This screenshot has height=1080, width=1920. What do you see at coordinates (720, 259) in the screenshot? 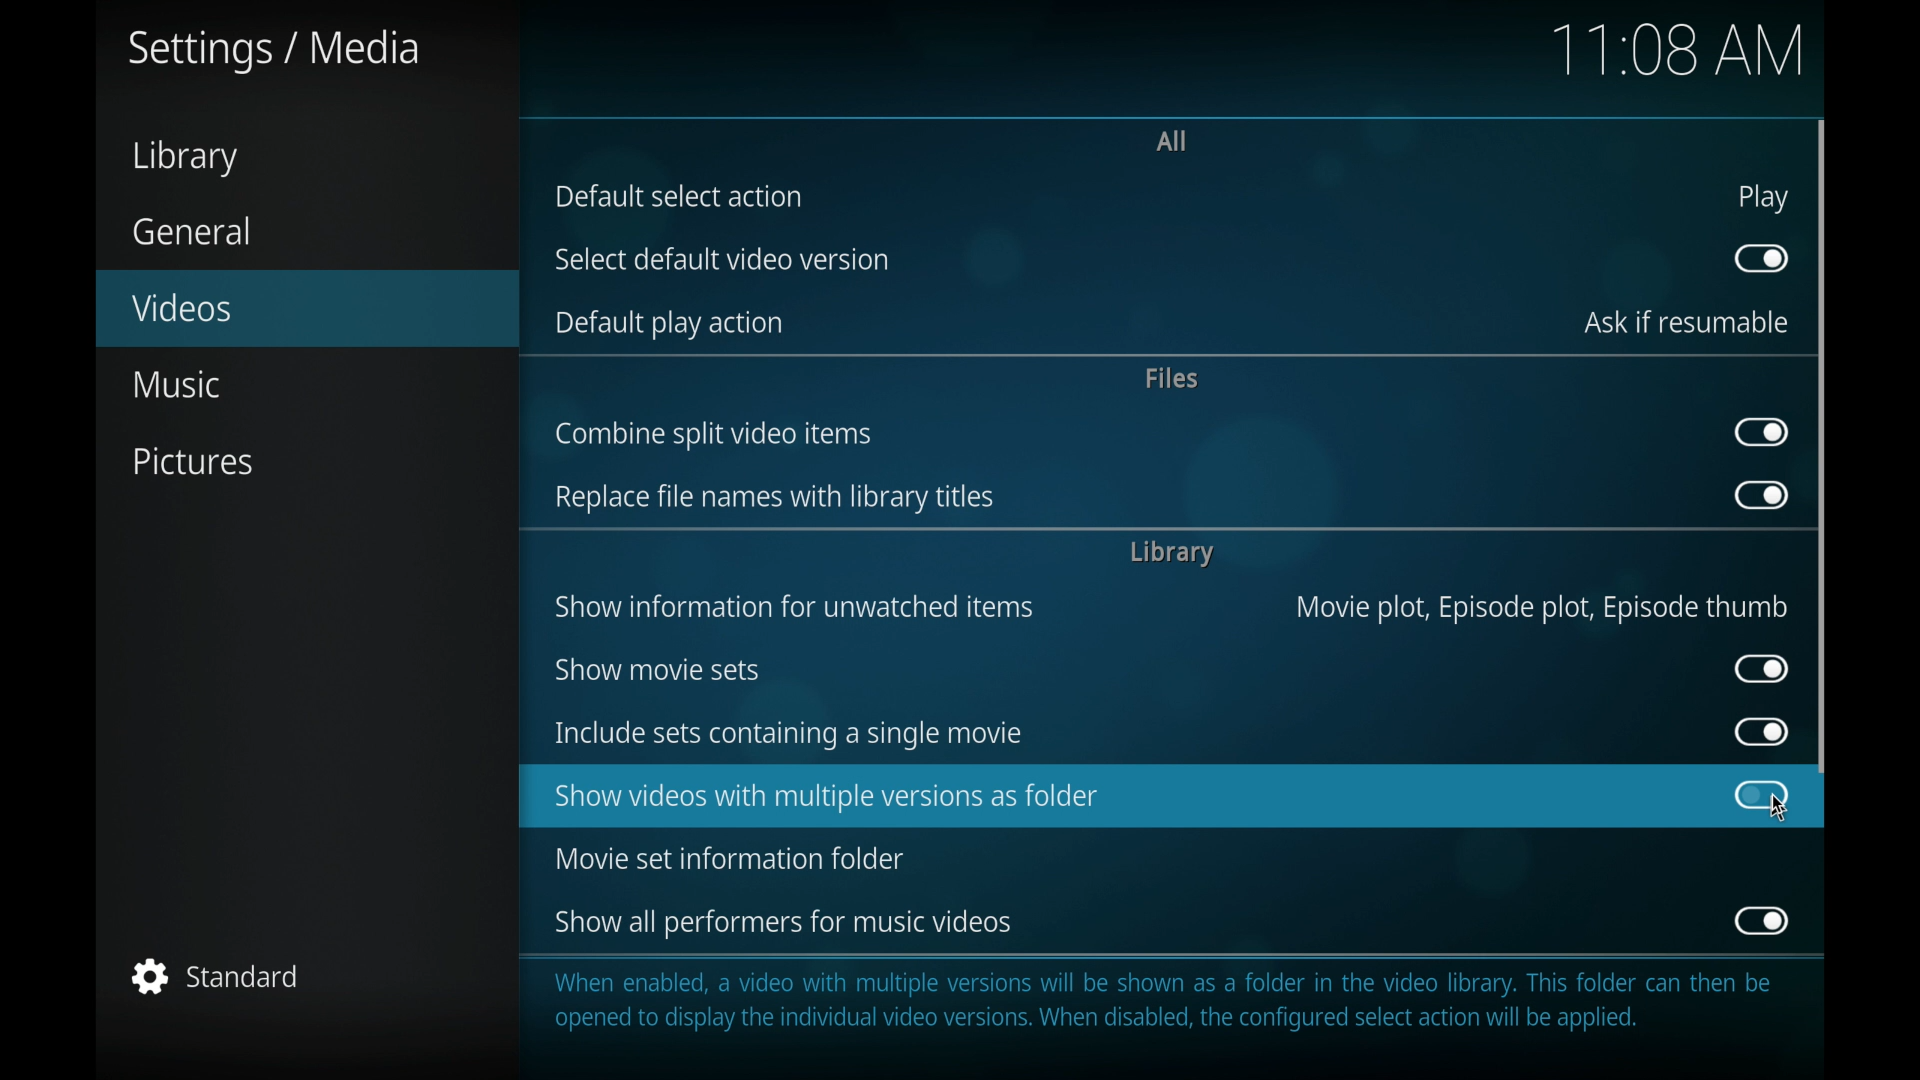
I see `select default video version` at bounding box center [720, 259].